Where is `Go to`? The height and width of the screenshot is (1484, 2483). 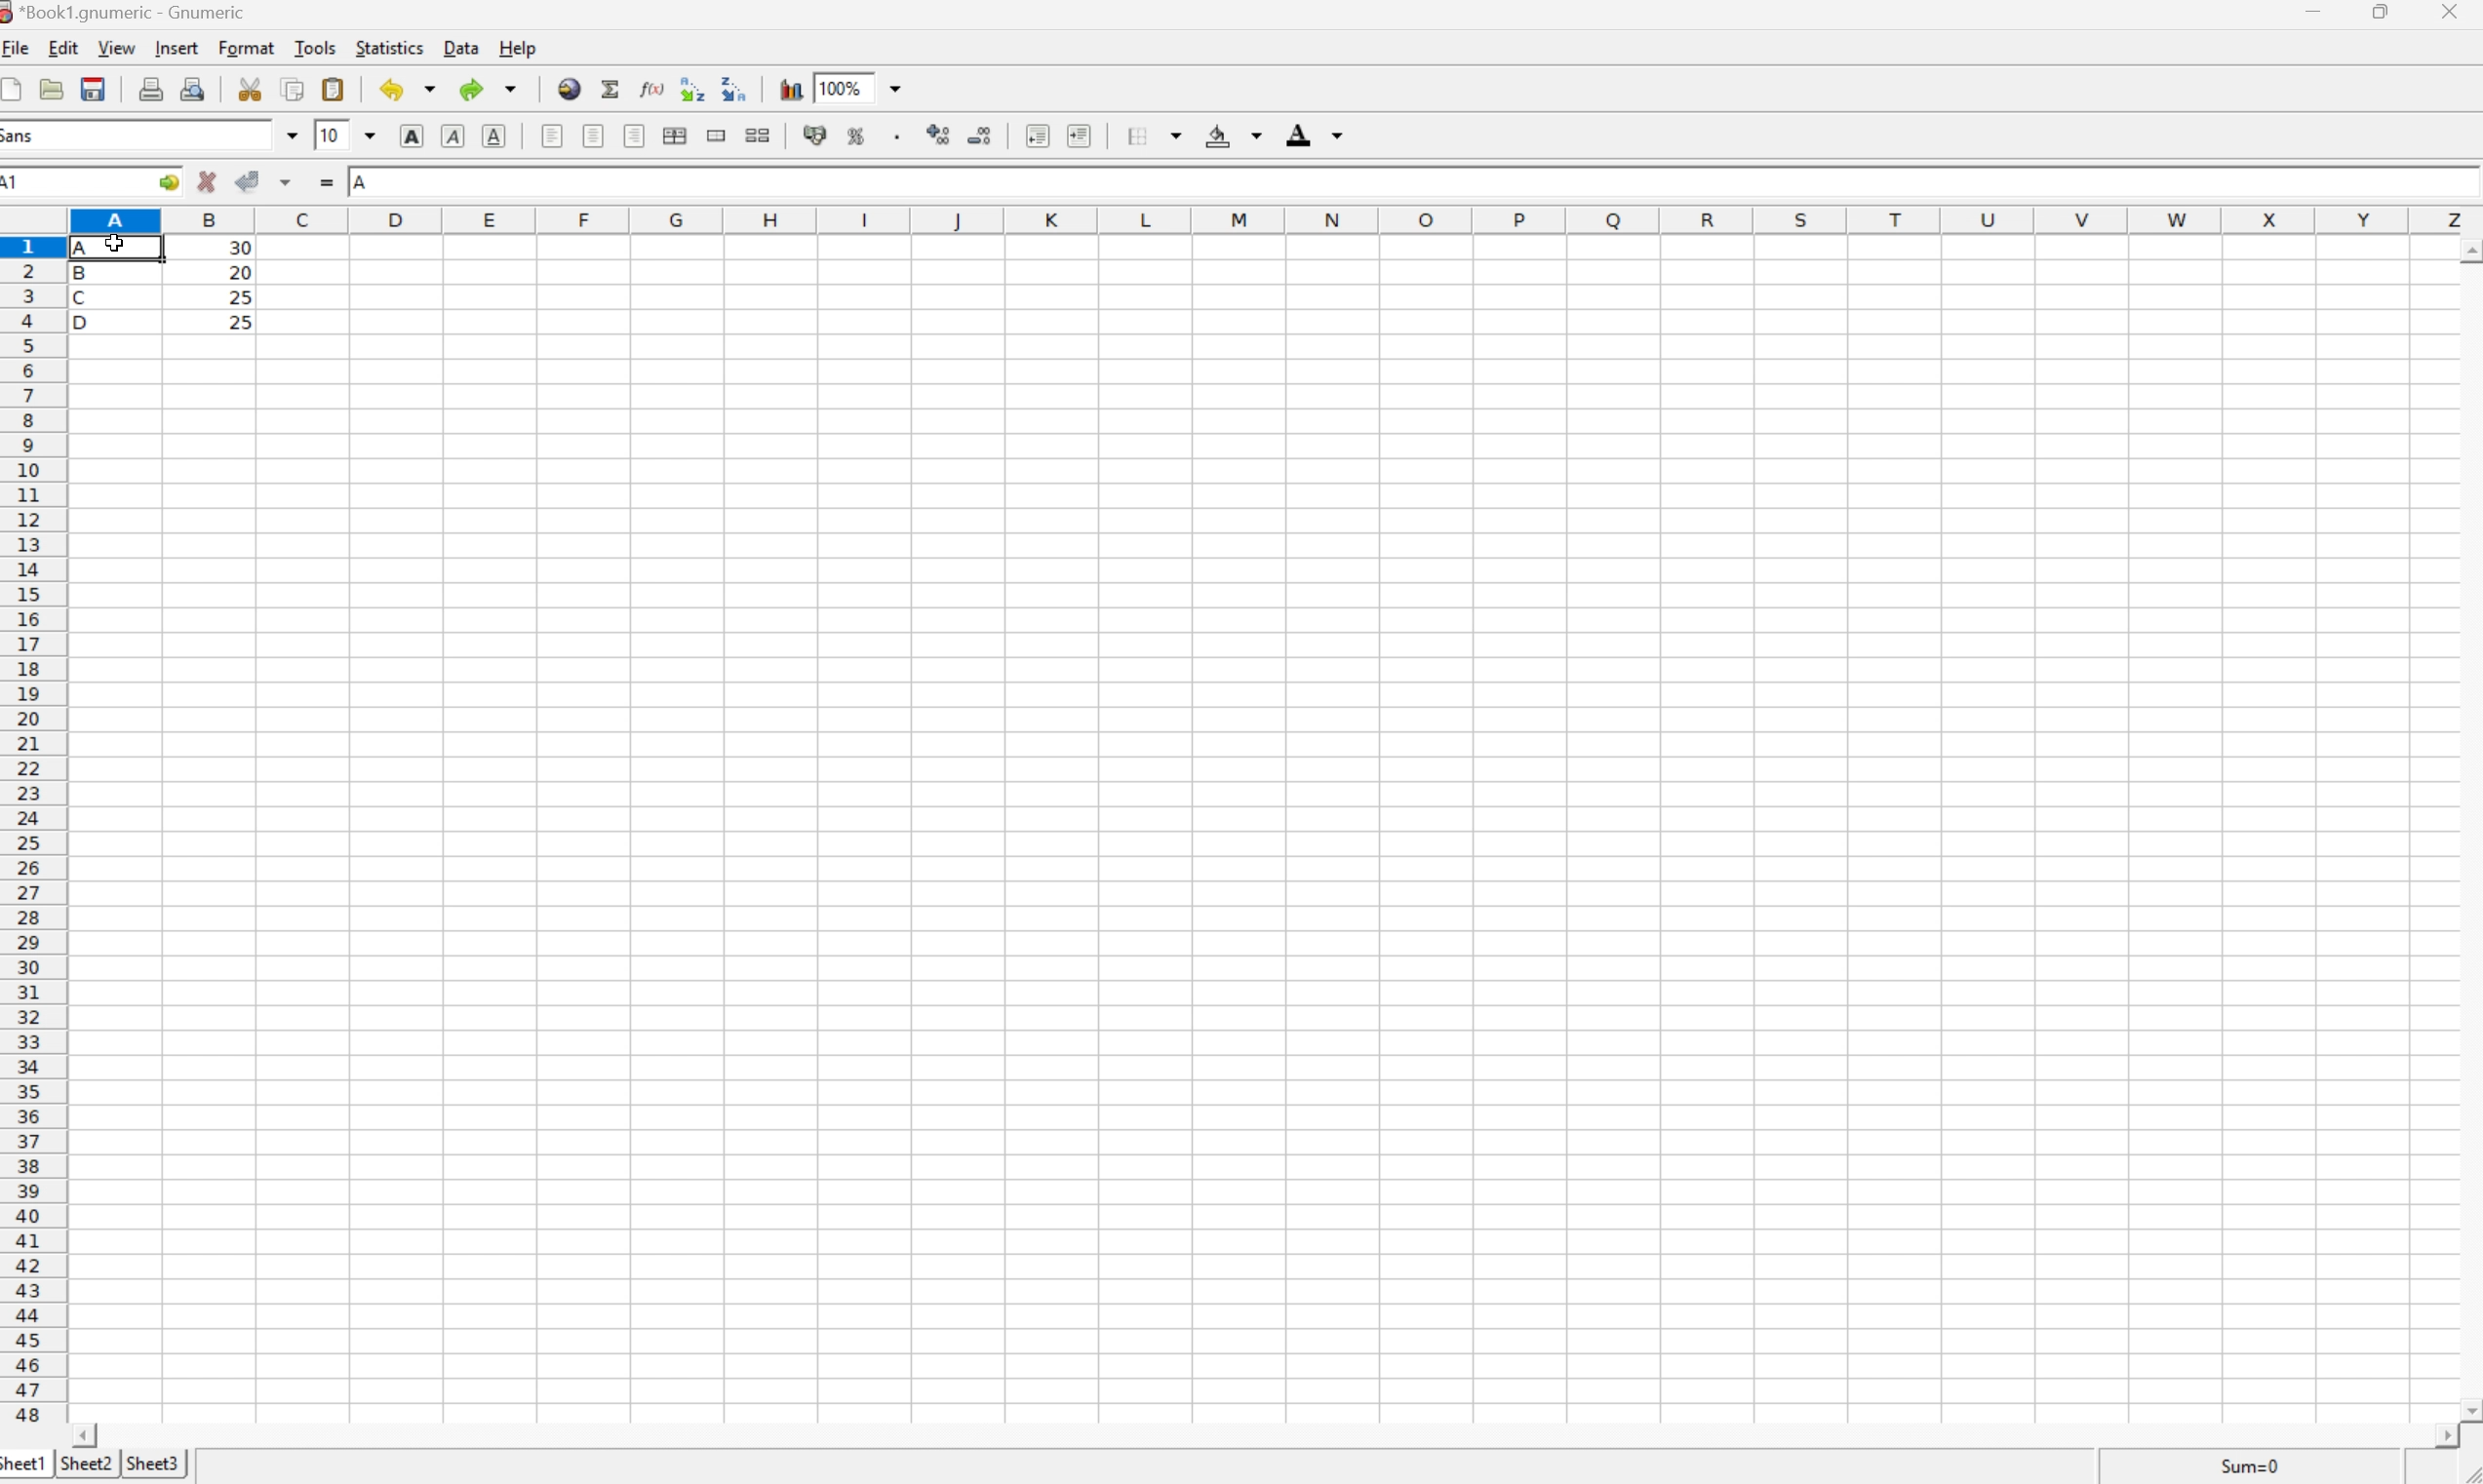 Go to is located at coordinates (168, 179).